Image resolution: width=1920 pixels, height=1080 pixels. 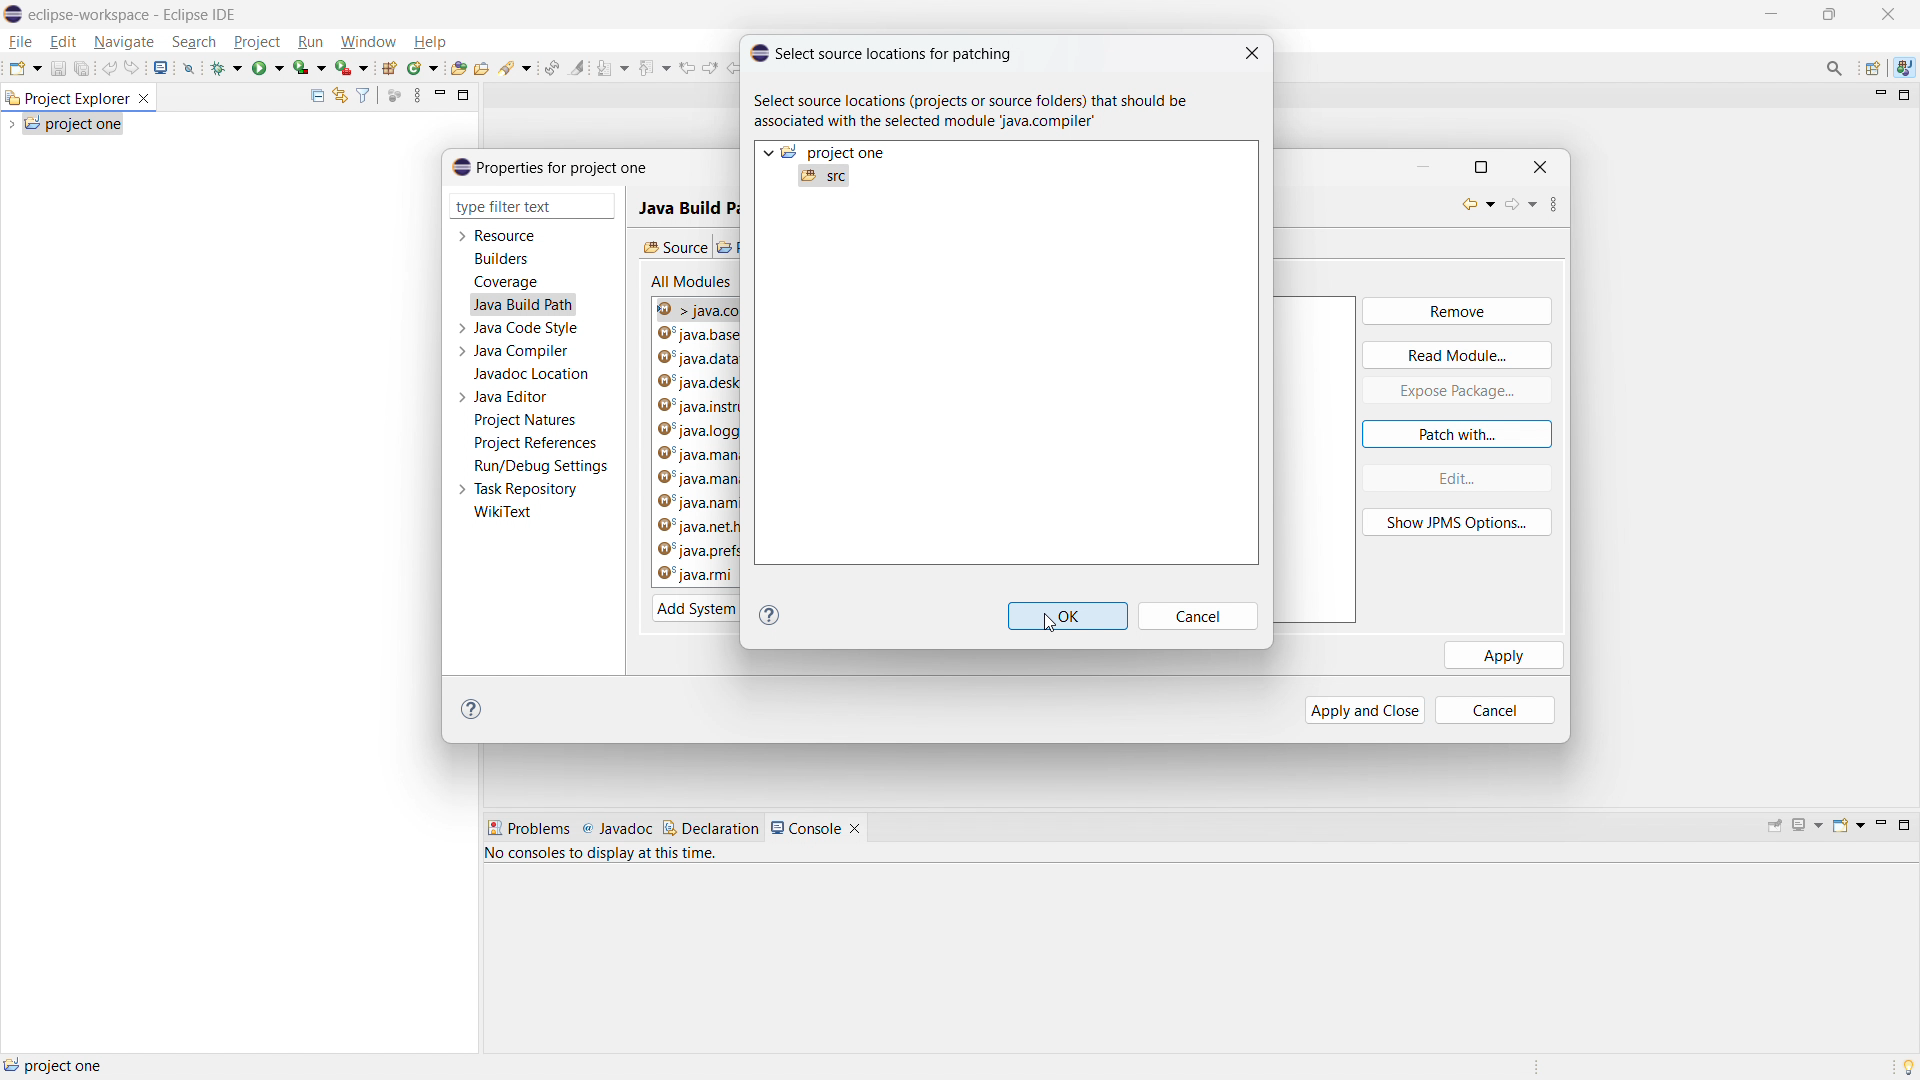 What do you see at coordinates (524, 351) in the screenshot?
I see `java compiler` at bounding box center [524, 351].